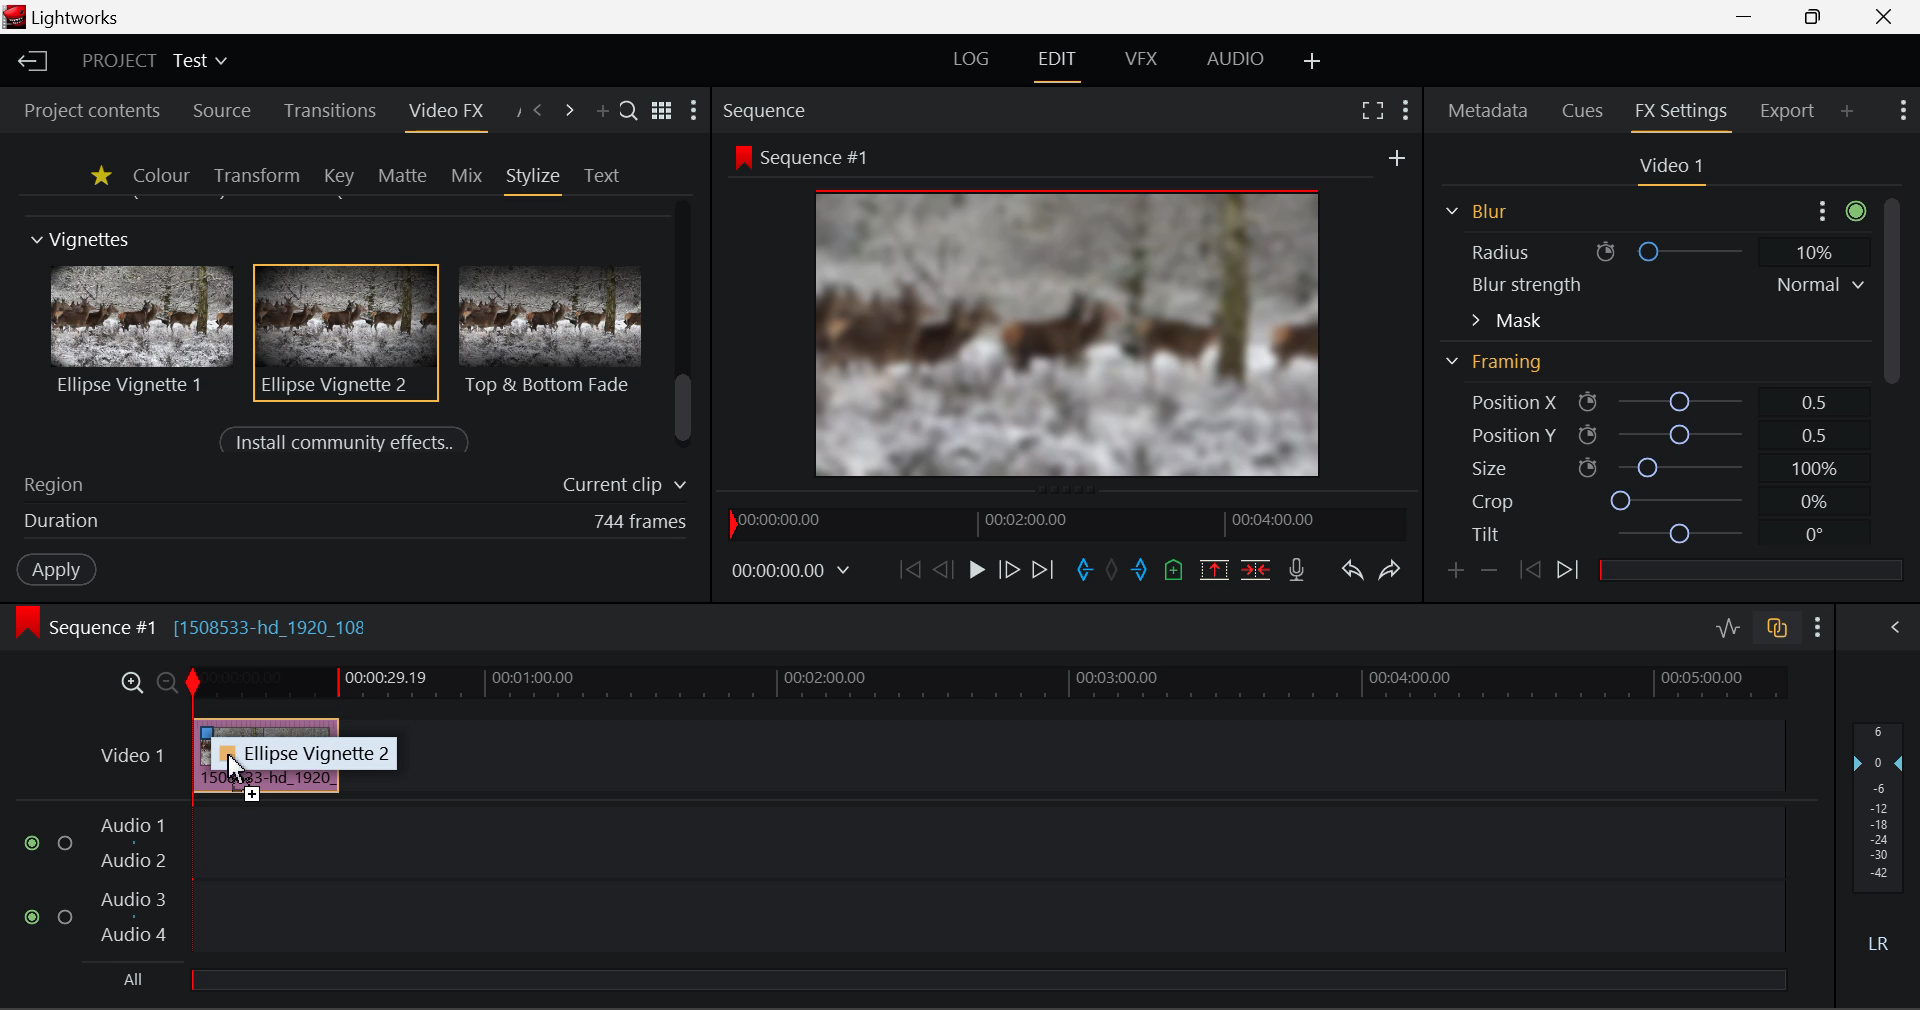  Describe the element at coordinates (1651, 249) in the screenshot. I see `Radius ® O 10%` at that location.